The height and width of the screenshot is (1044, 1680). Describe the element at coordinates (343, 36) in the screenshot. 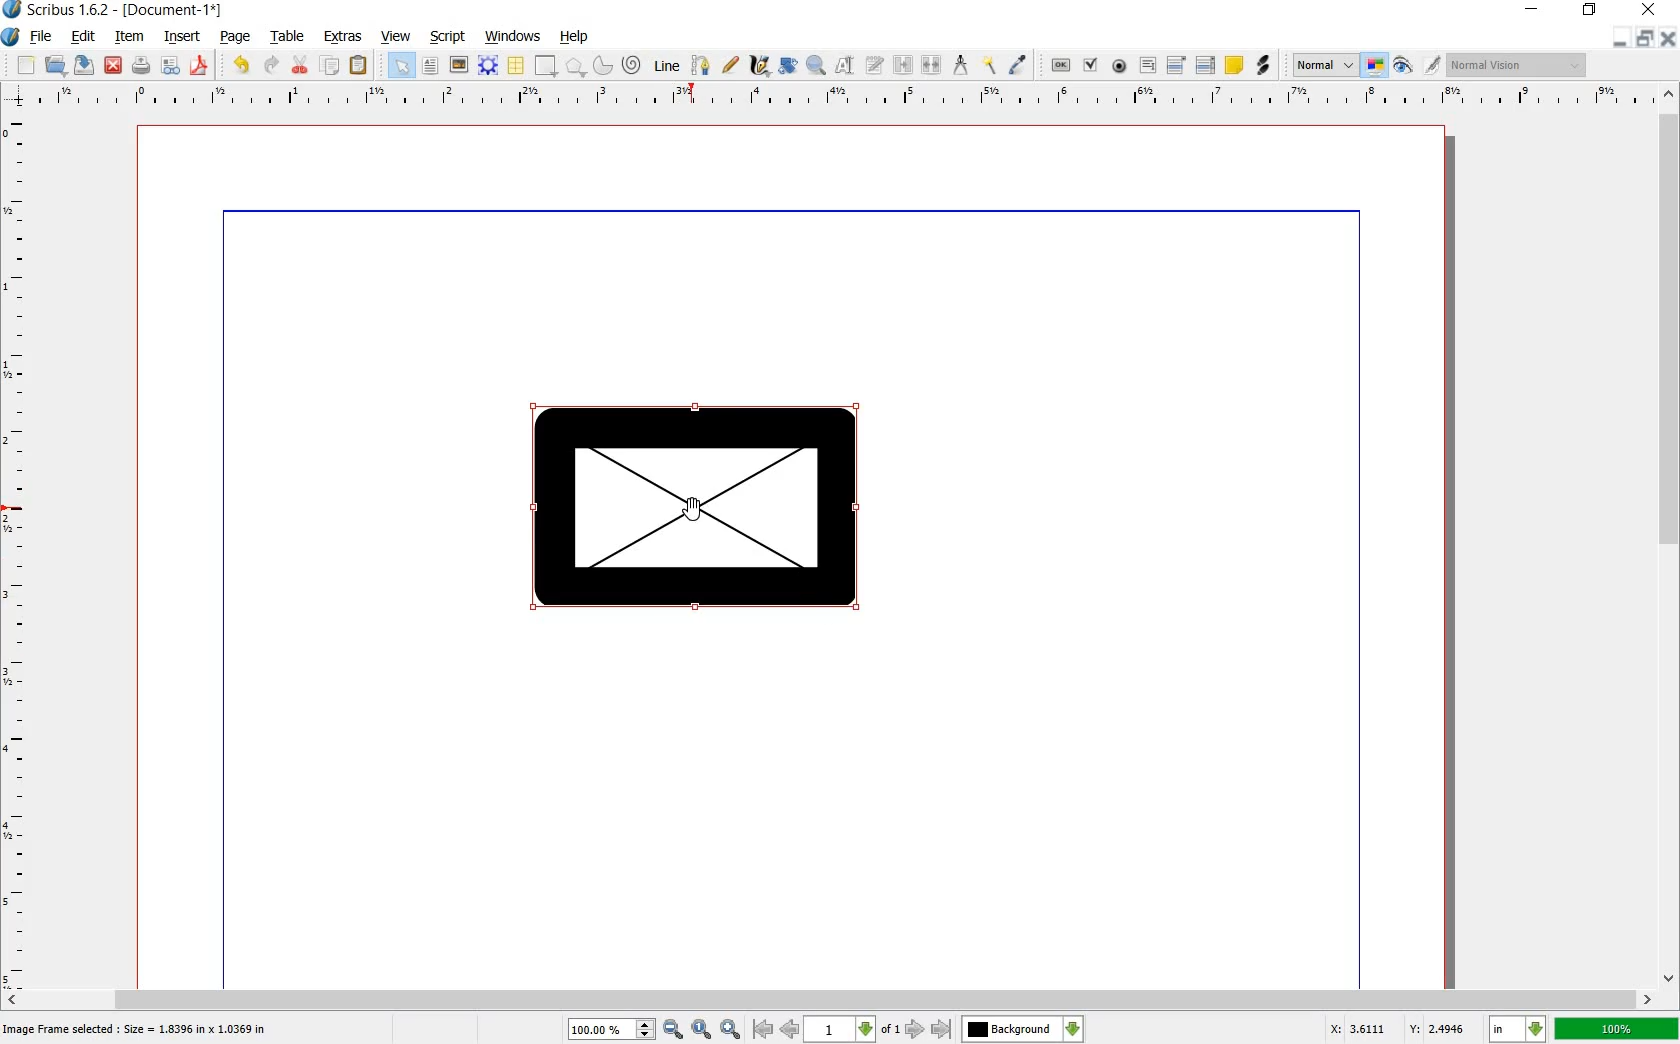

I see `extras` at that location.